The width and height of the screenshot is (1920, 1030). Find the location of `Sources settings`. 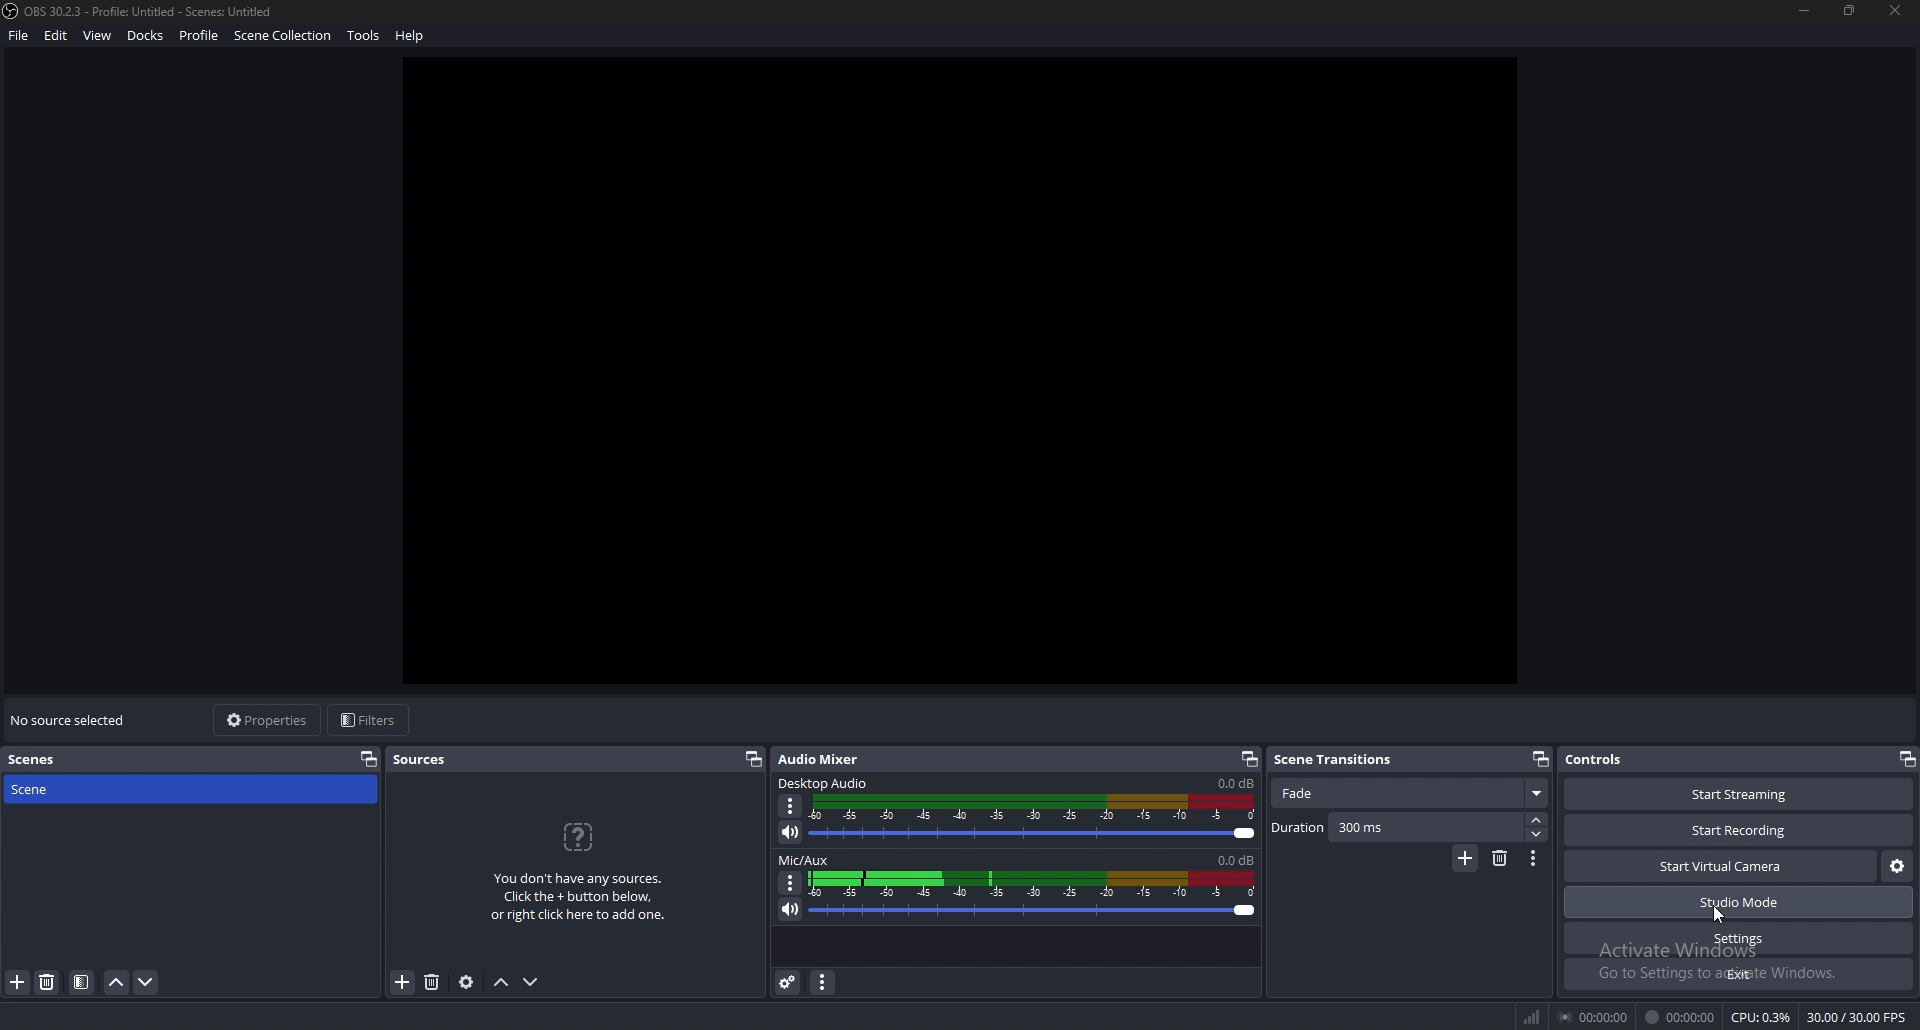

Sources settings is located at coordinates (467, 982).